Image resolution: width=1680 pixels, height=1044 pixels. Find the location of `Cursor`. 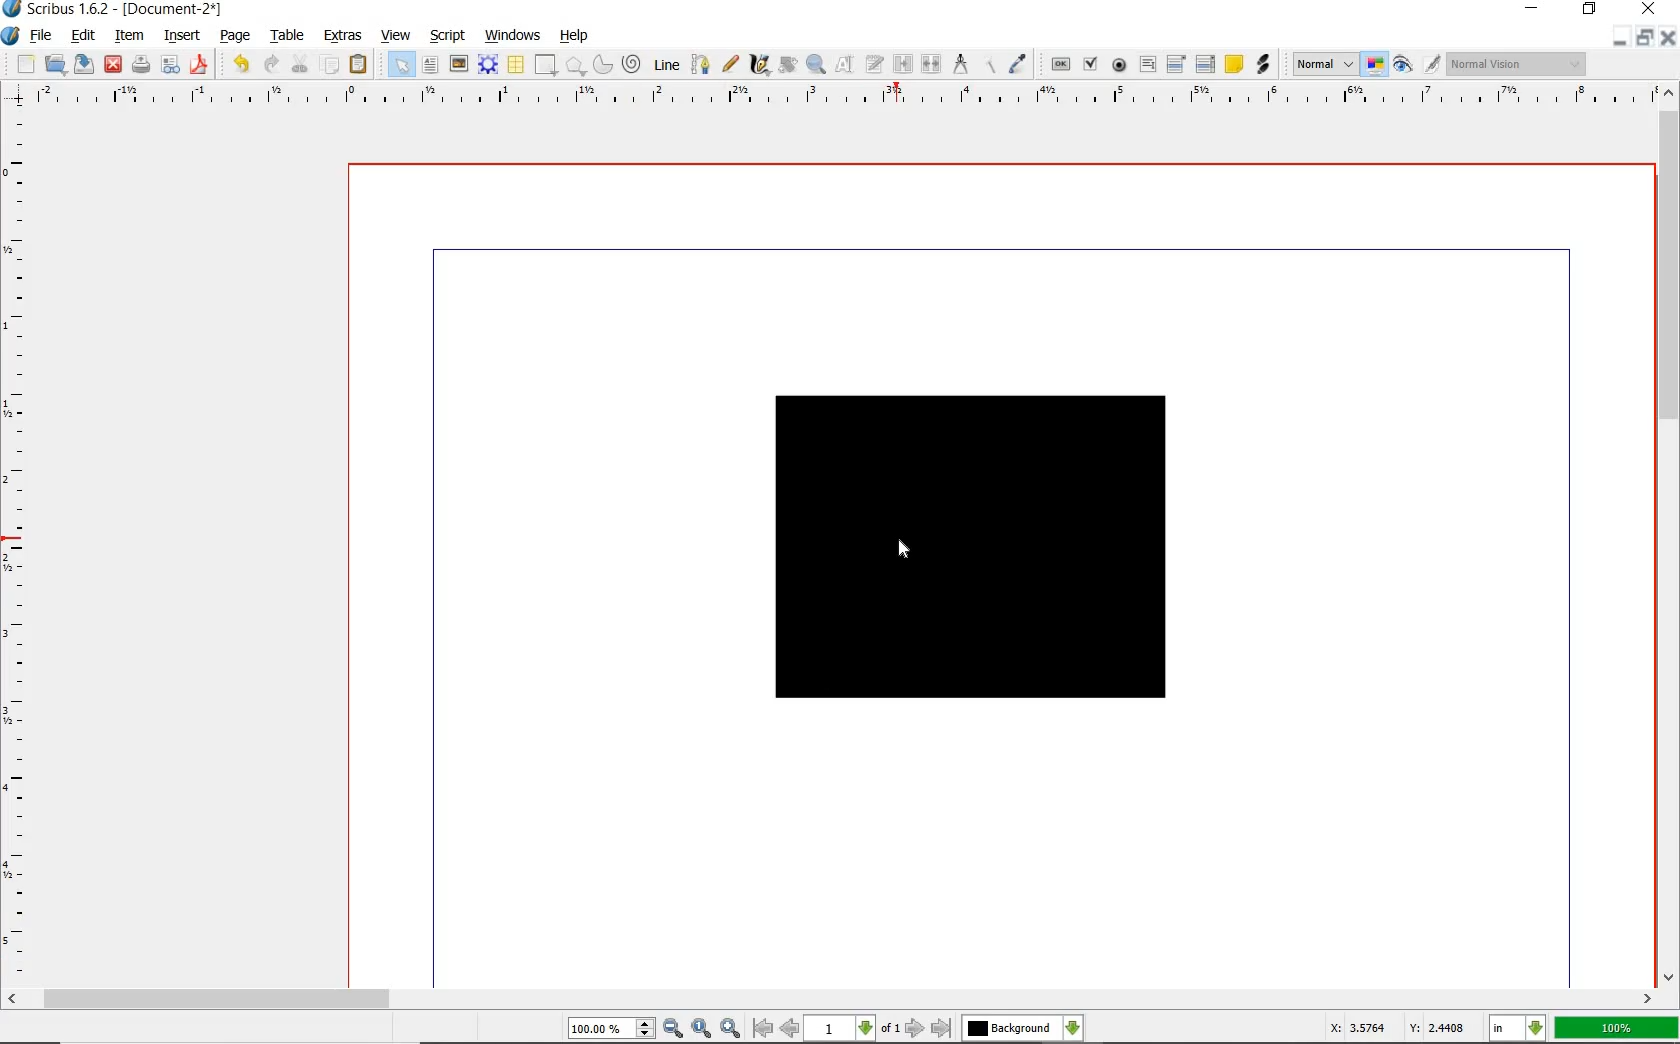

Cursor is located at coordinates (904, 549).